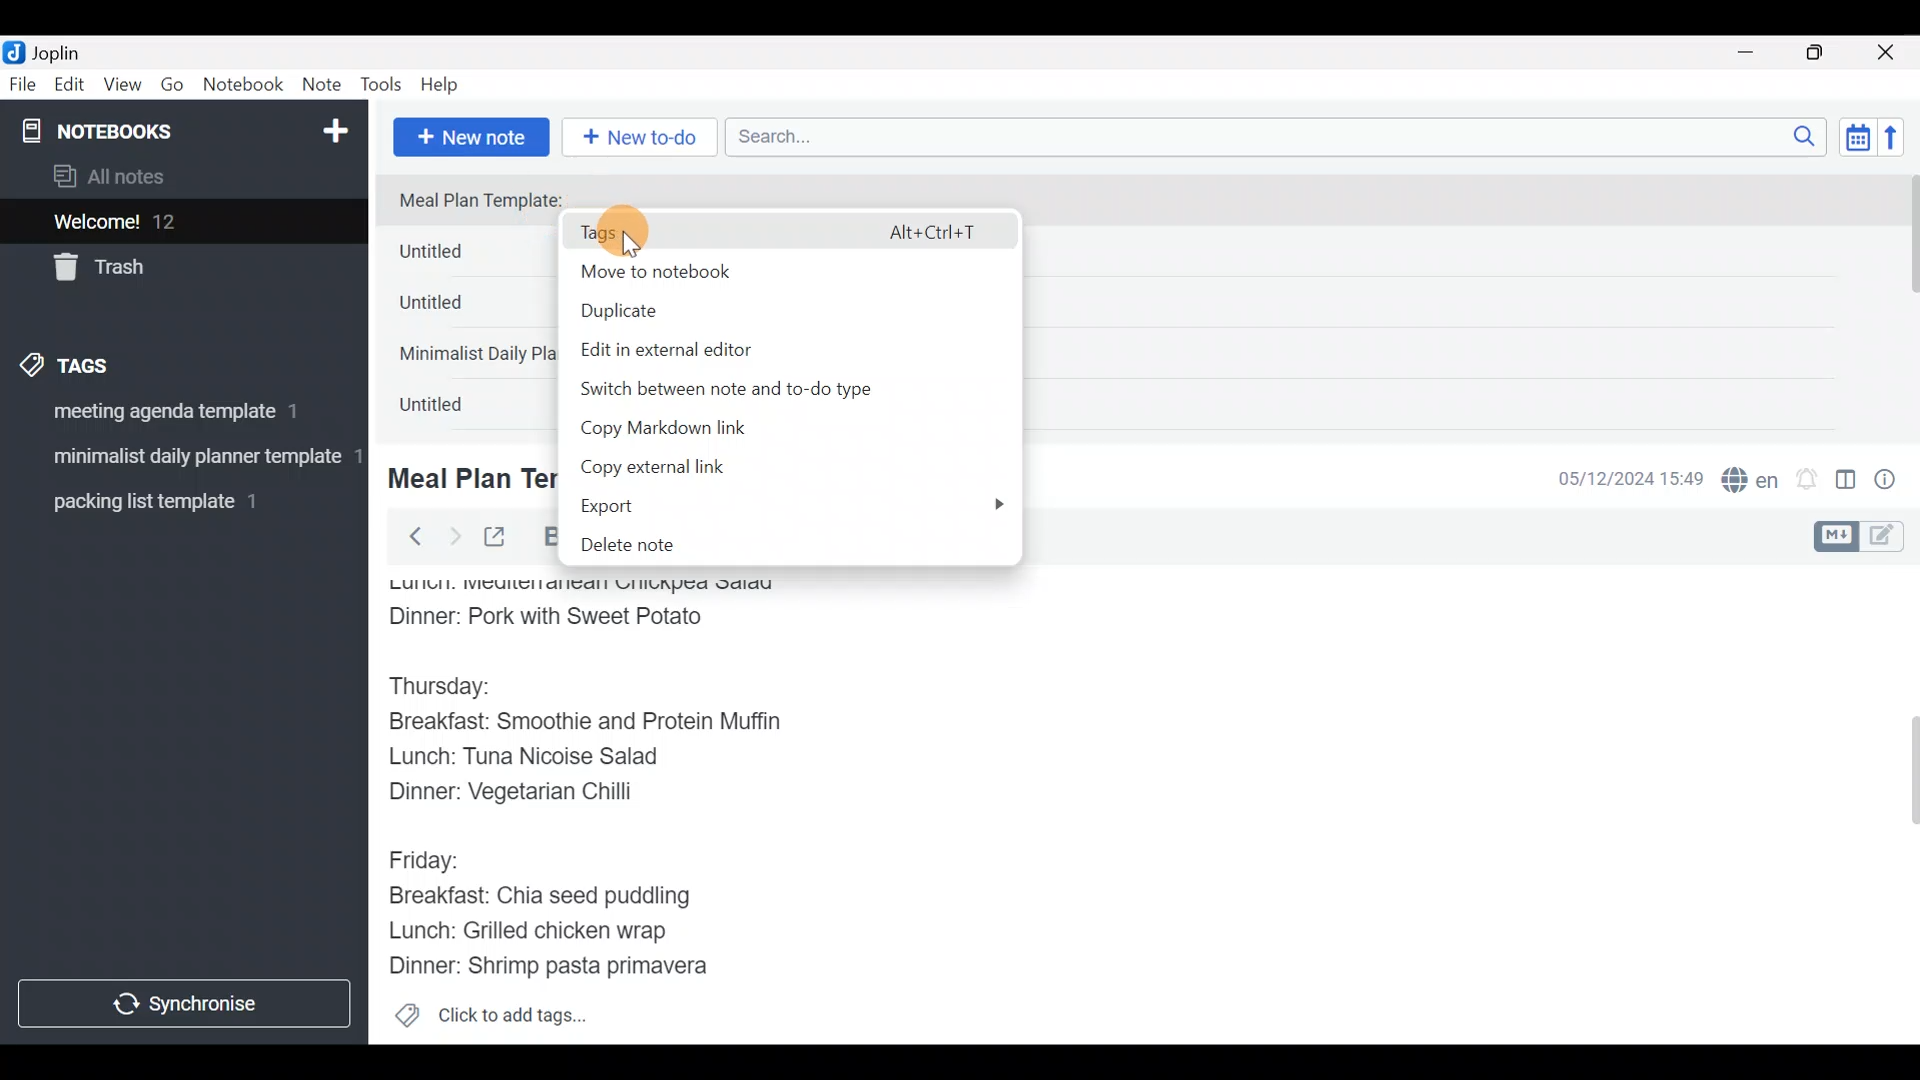  I want to click on Toggle external editing, so click(502, 538).